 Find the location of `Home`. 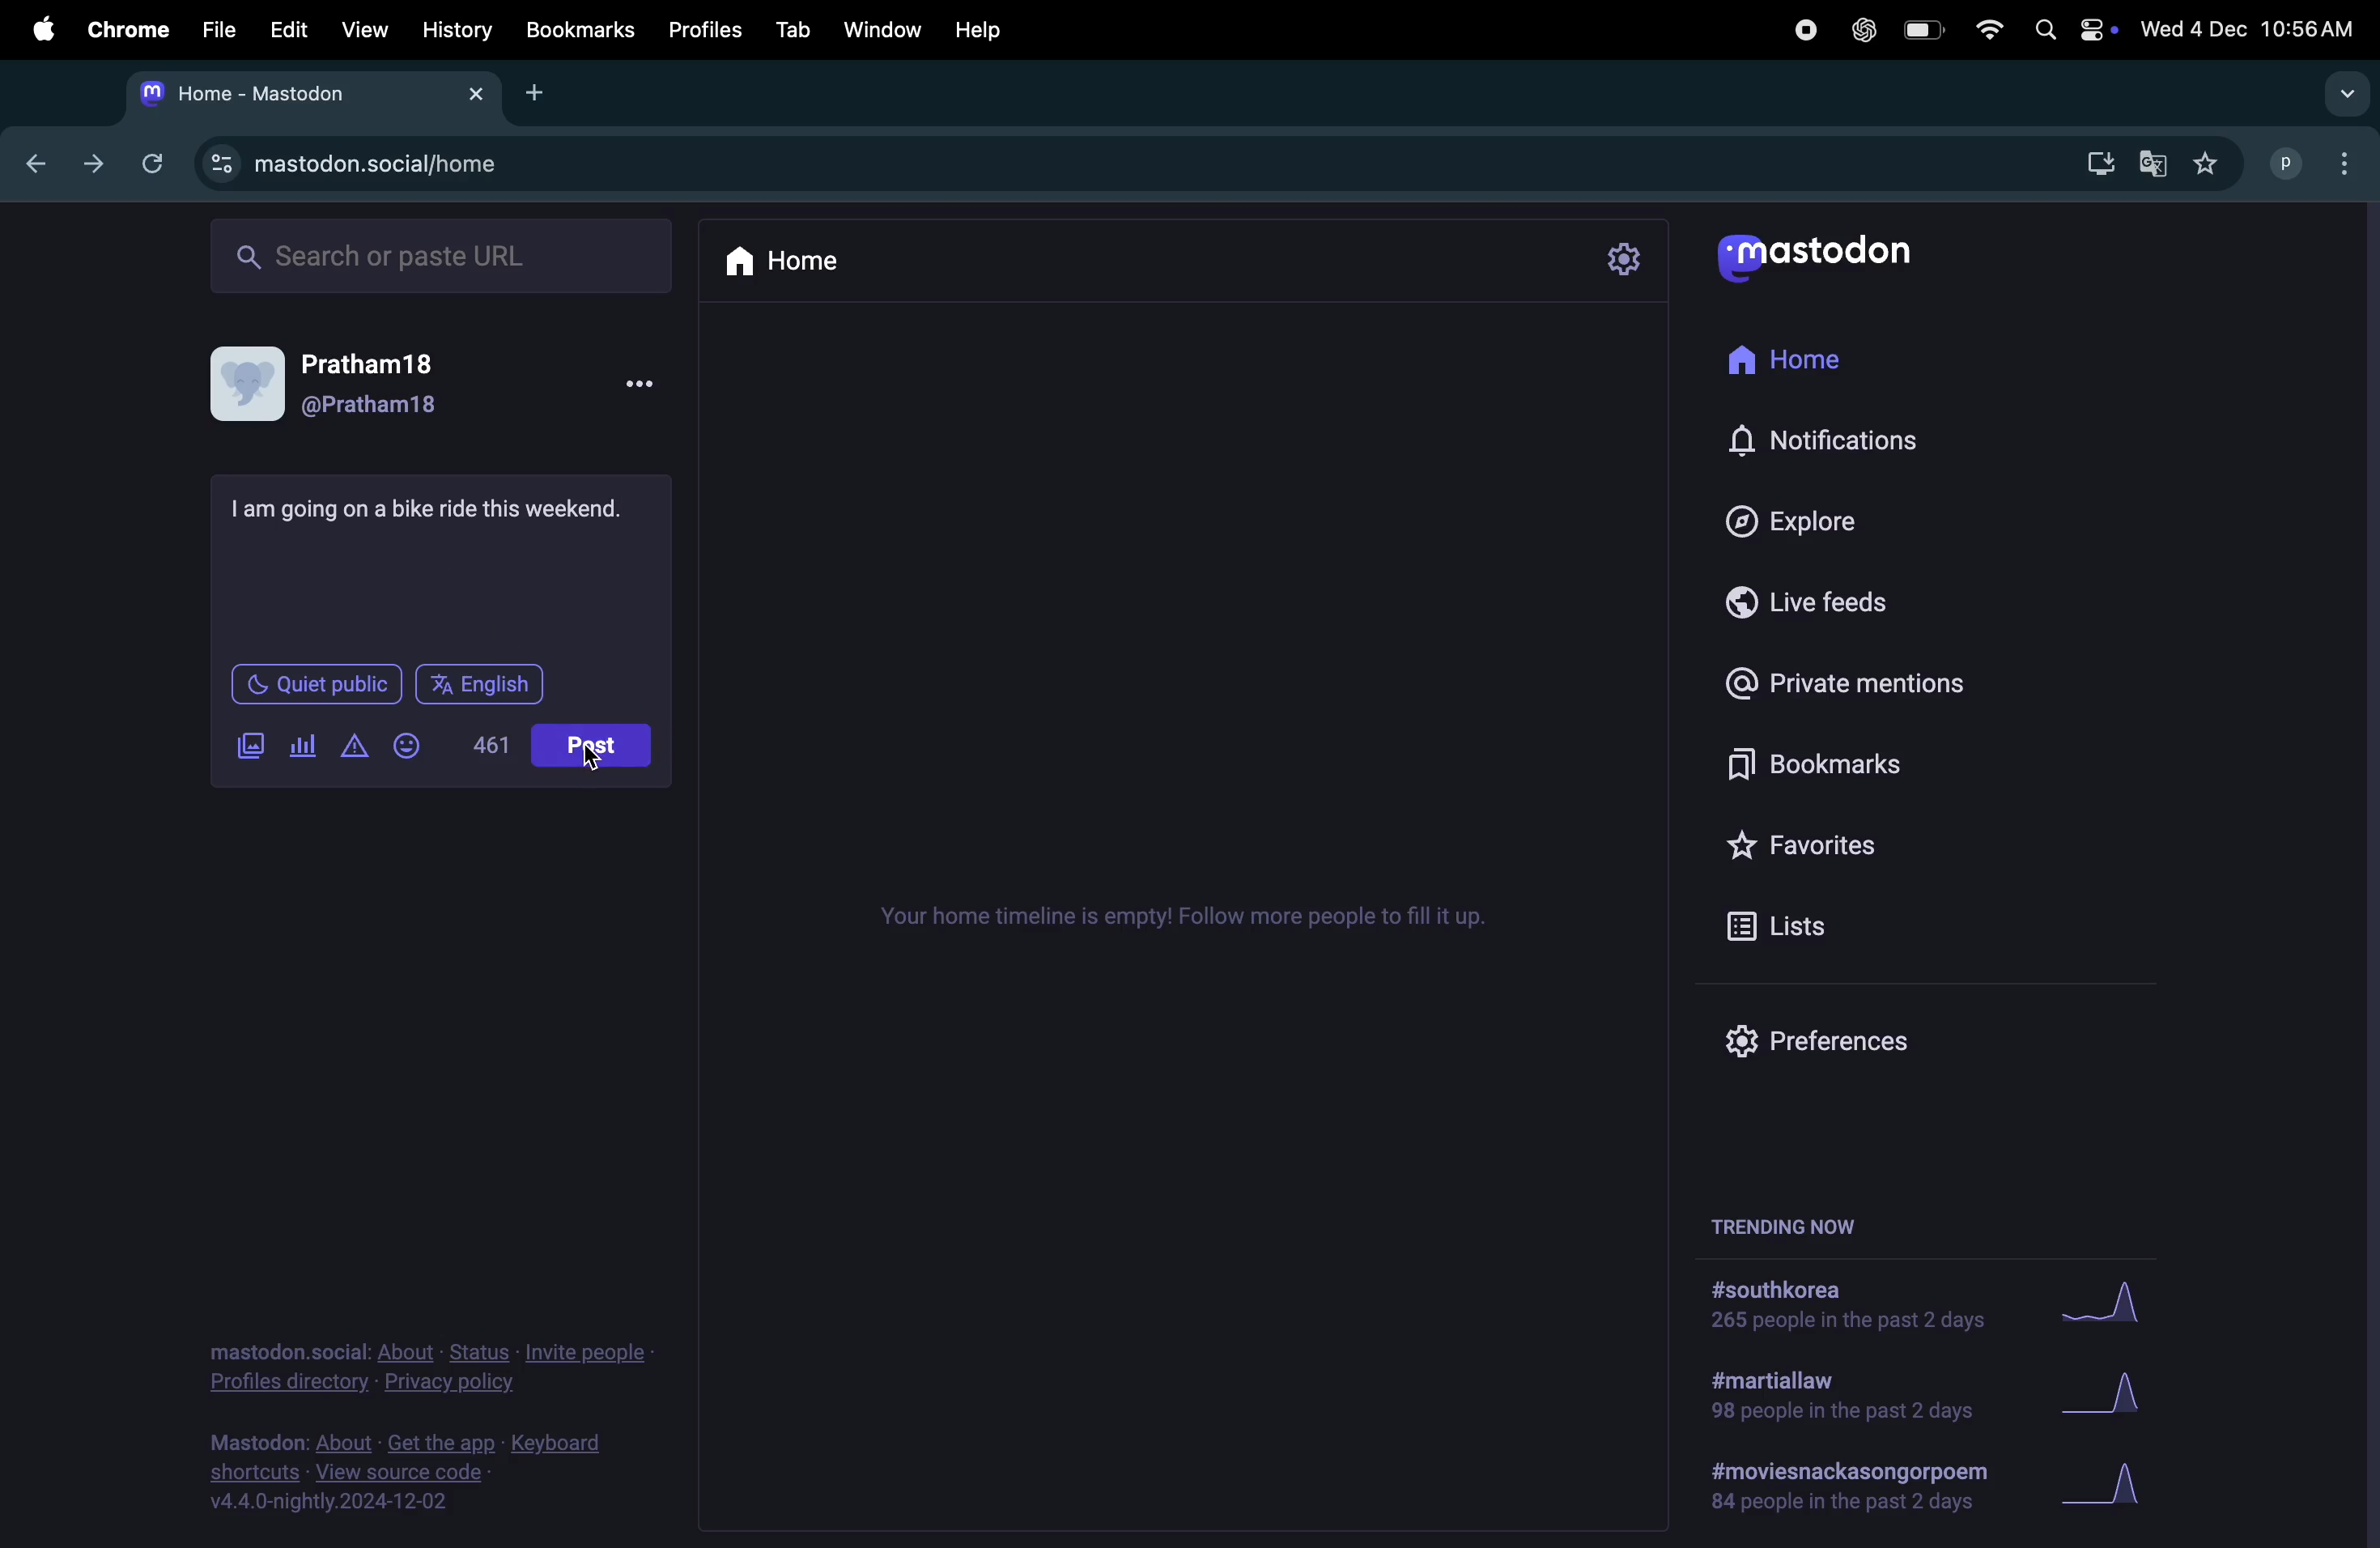

Home is located at coordinates (1803, 365).